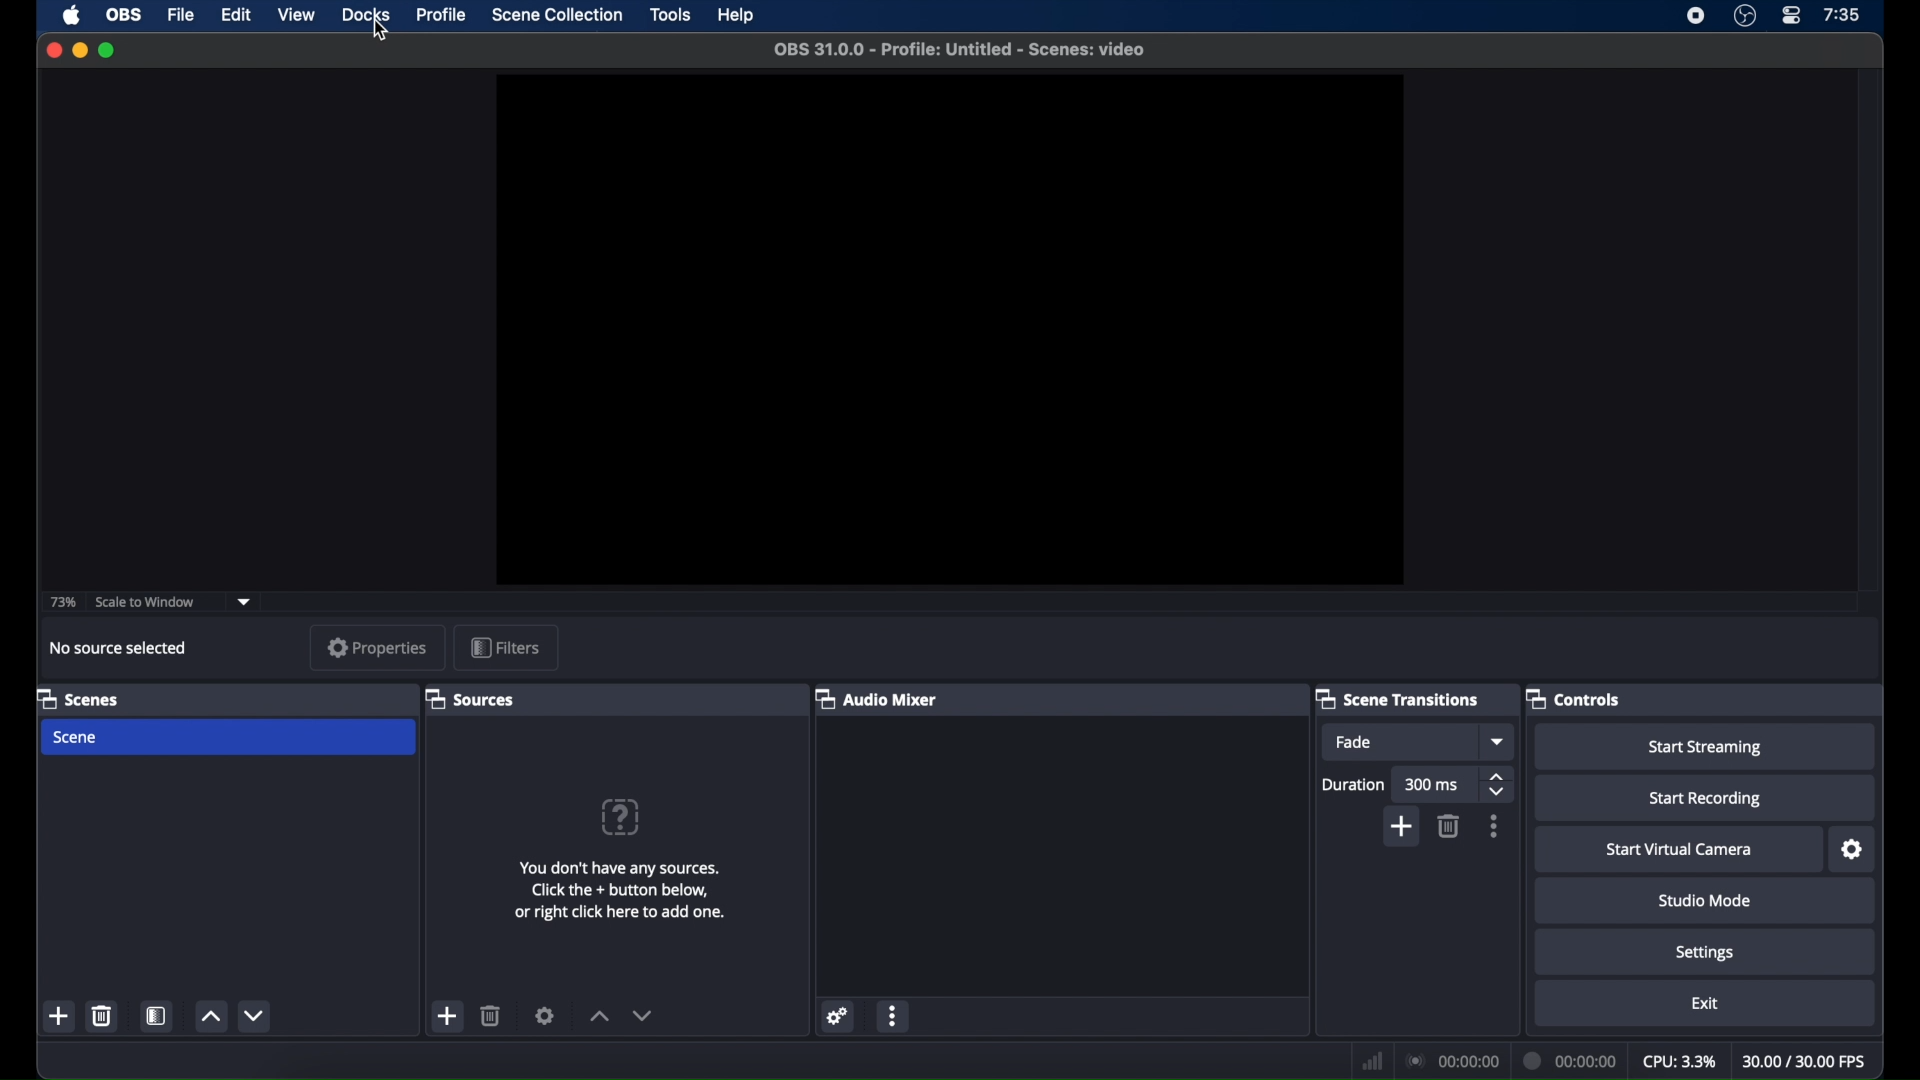 This screenshot has height=1080, width=1920. Describe the element at coordinates (60, 1016) in the screenshot. I see `add` at that location.